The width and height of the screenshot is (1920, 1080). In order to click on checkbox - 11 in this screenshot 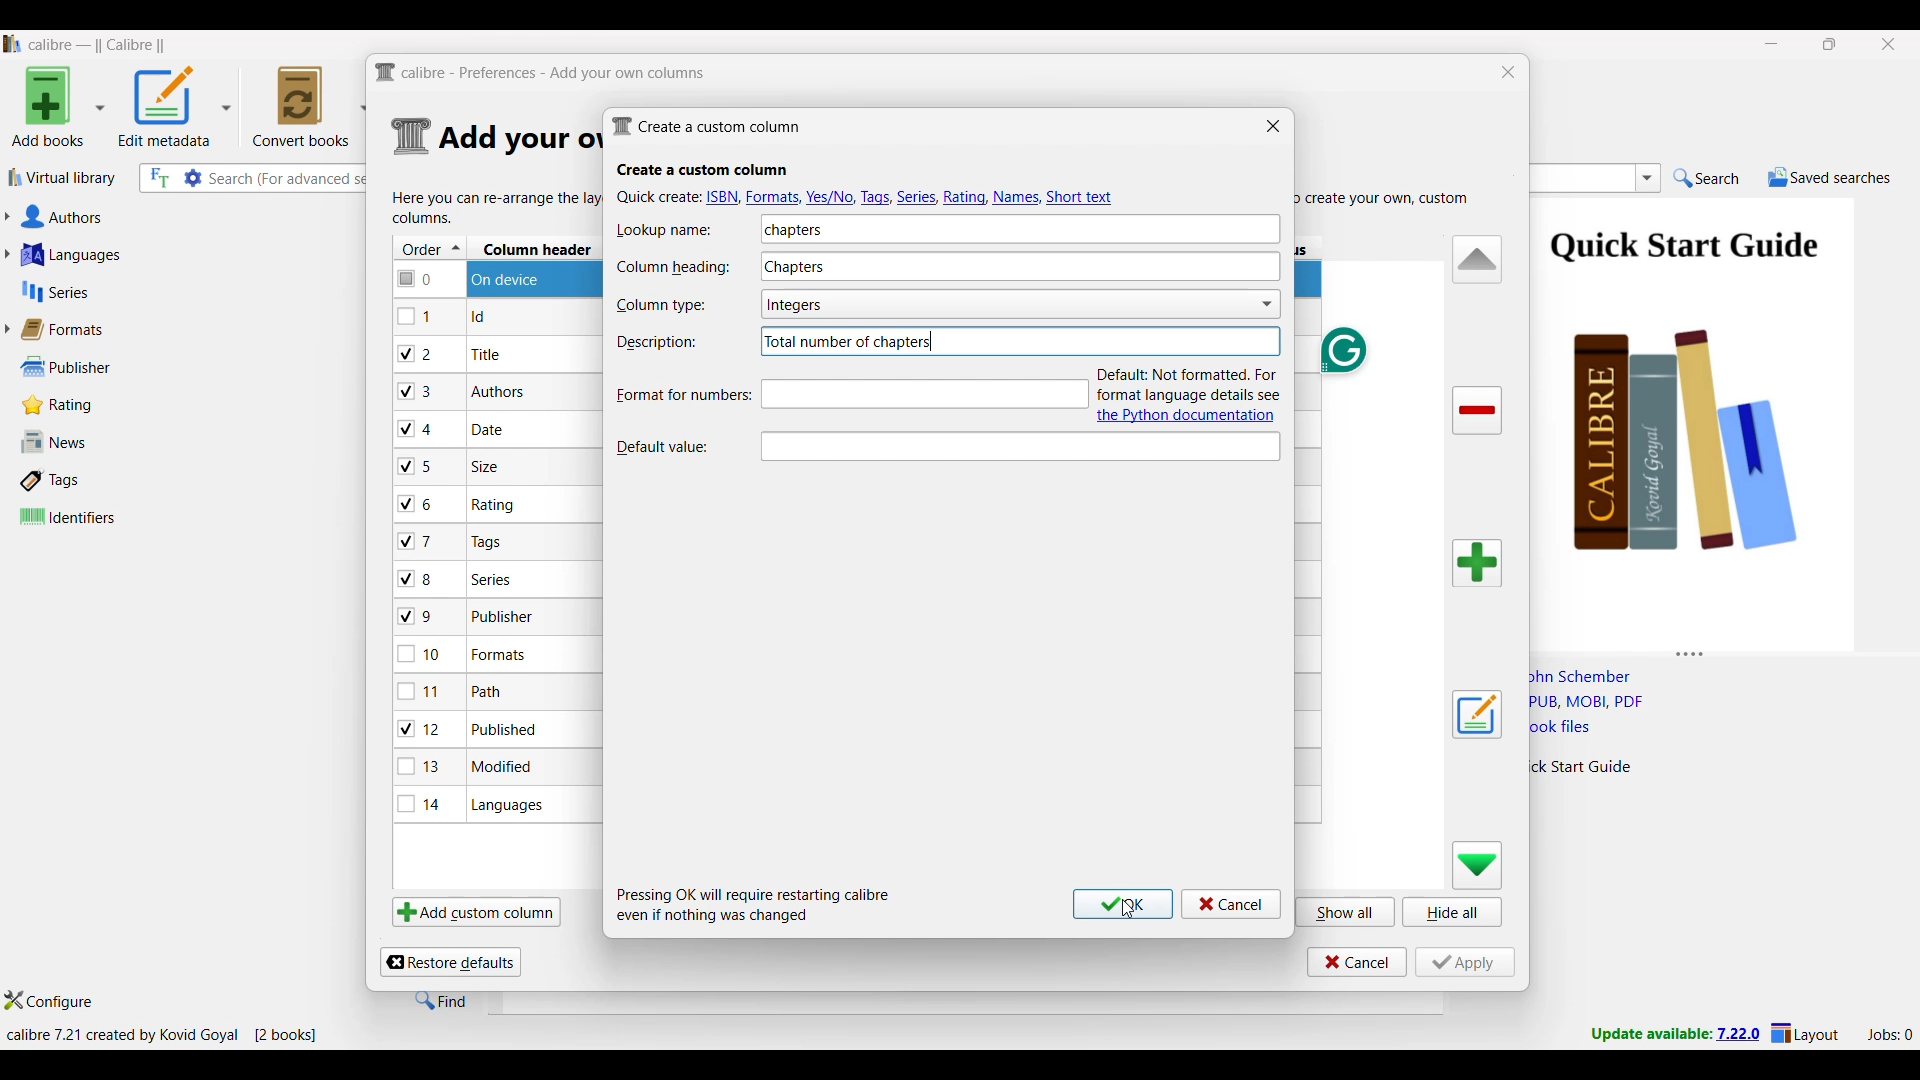, I will do `click(422, 691)`.